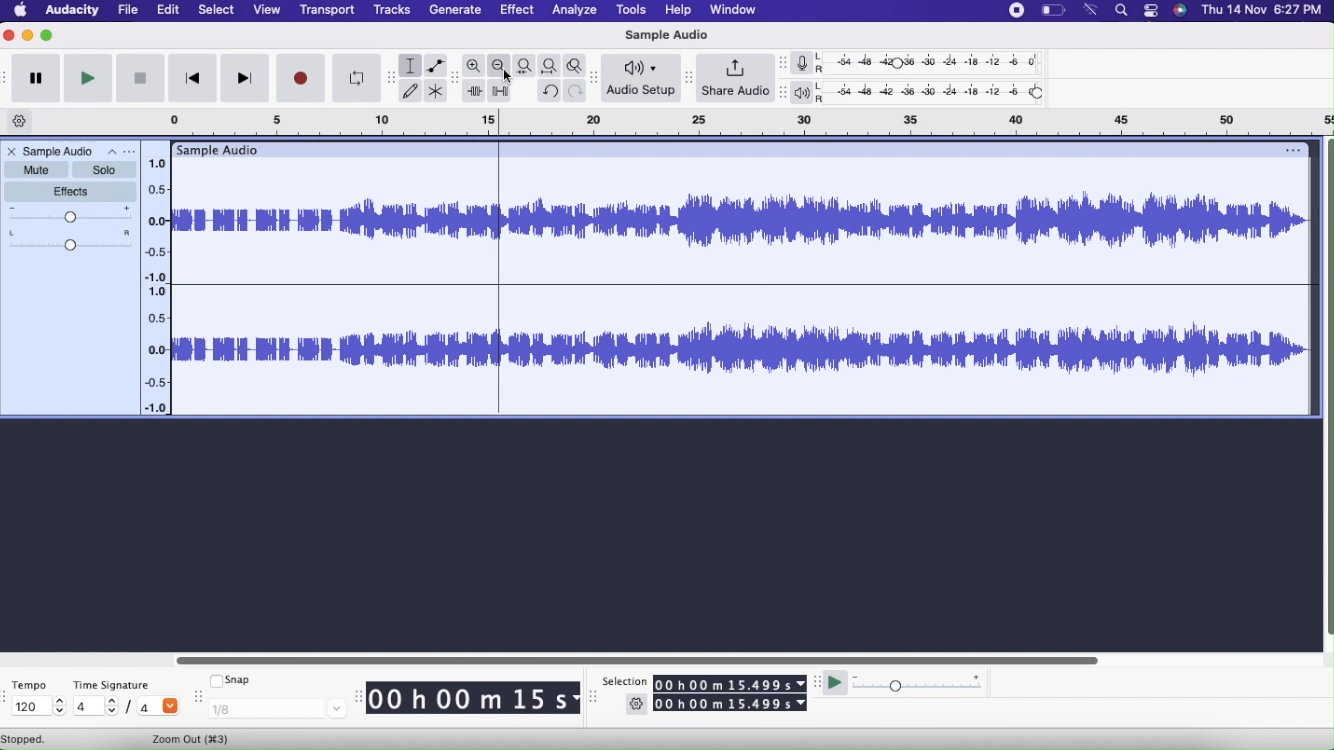 The image size is (1334, 750). I want to click on battery, so click(1054, 13).